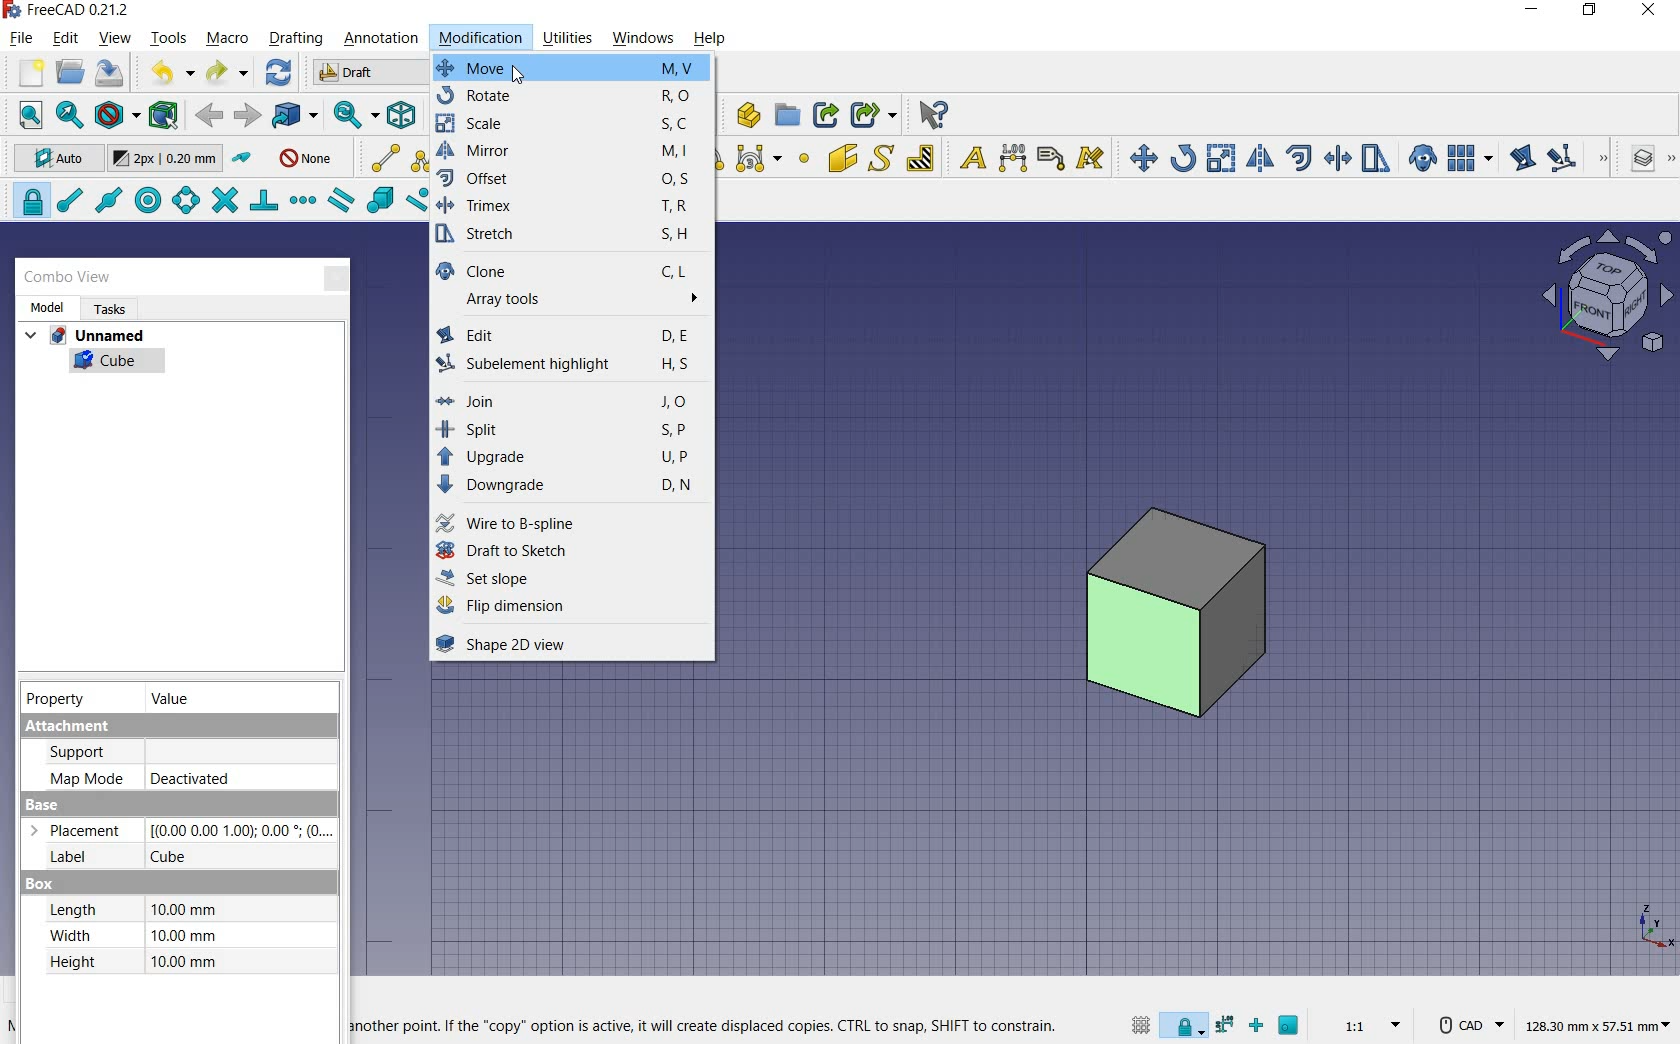 This screenshot has height=1044, width=1680. What do you see at coordinates (1173, 615) in the screenshot?
I see `object selected` at bounding box center [1173, 615].